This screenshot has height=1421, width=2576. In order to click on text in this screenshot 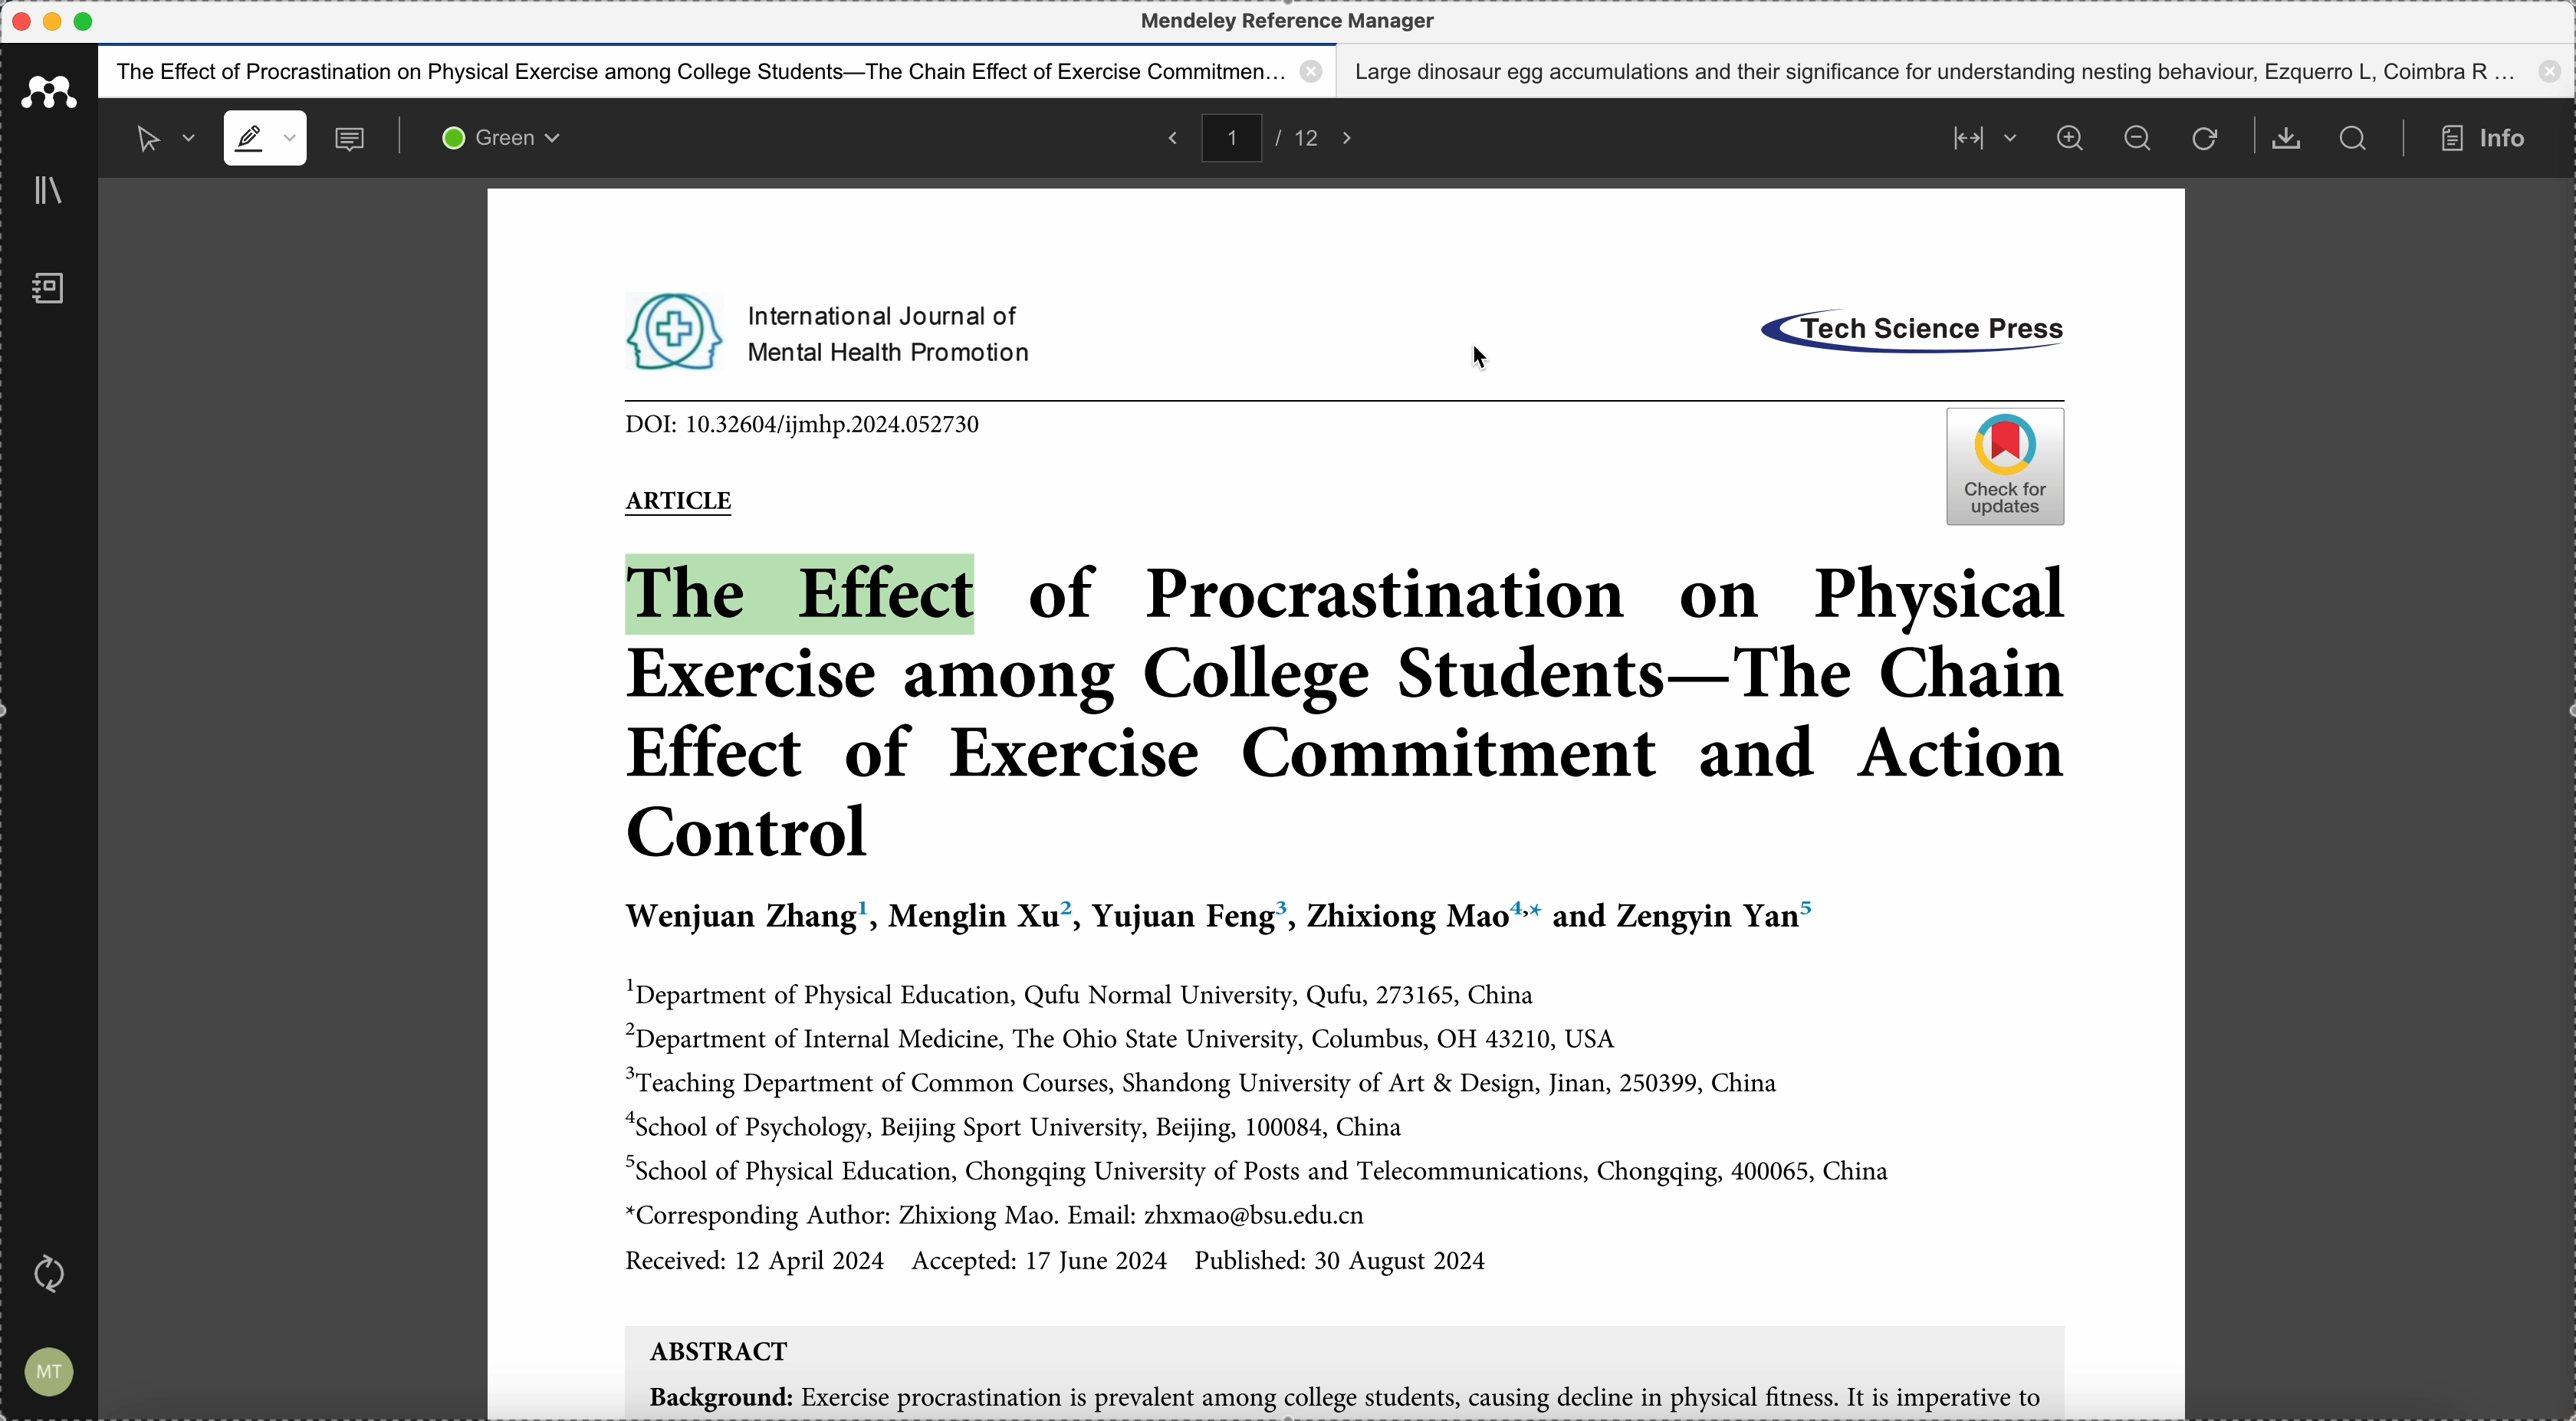, I will do `click(832, 331)`.